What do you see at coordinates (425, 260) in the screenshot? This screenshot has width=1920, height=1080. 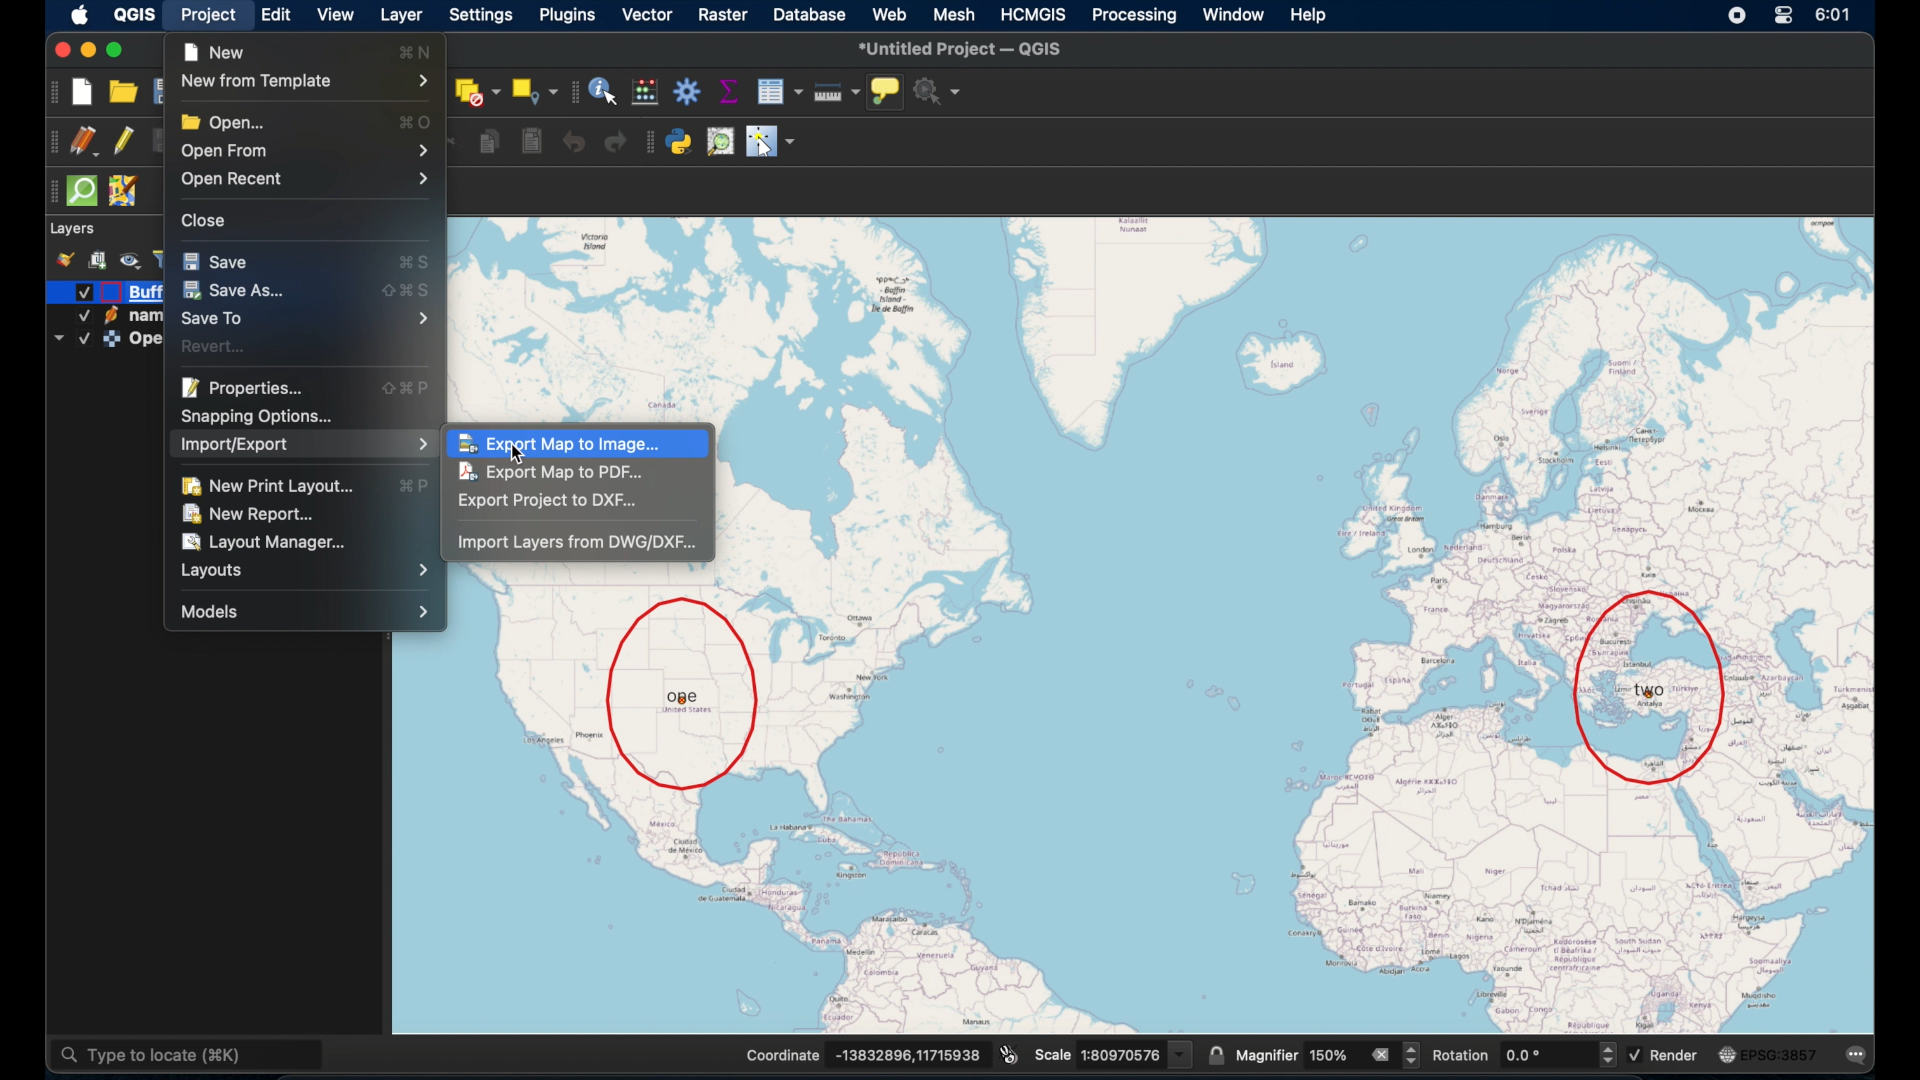 I see `command S` at bounding box center [425, 260].